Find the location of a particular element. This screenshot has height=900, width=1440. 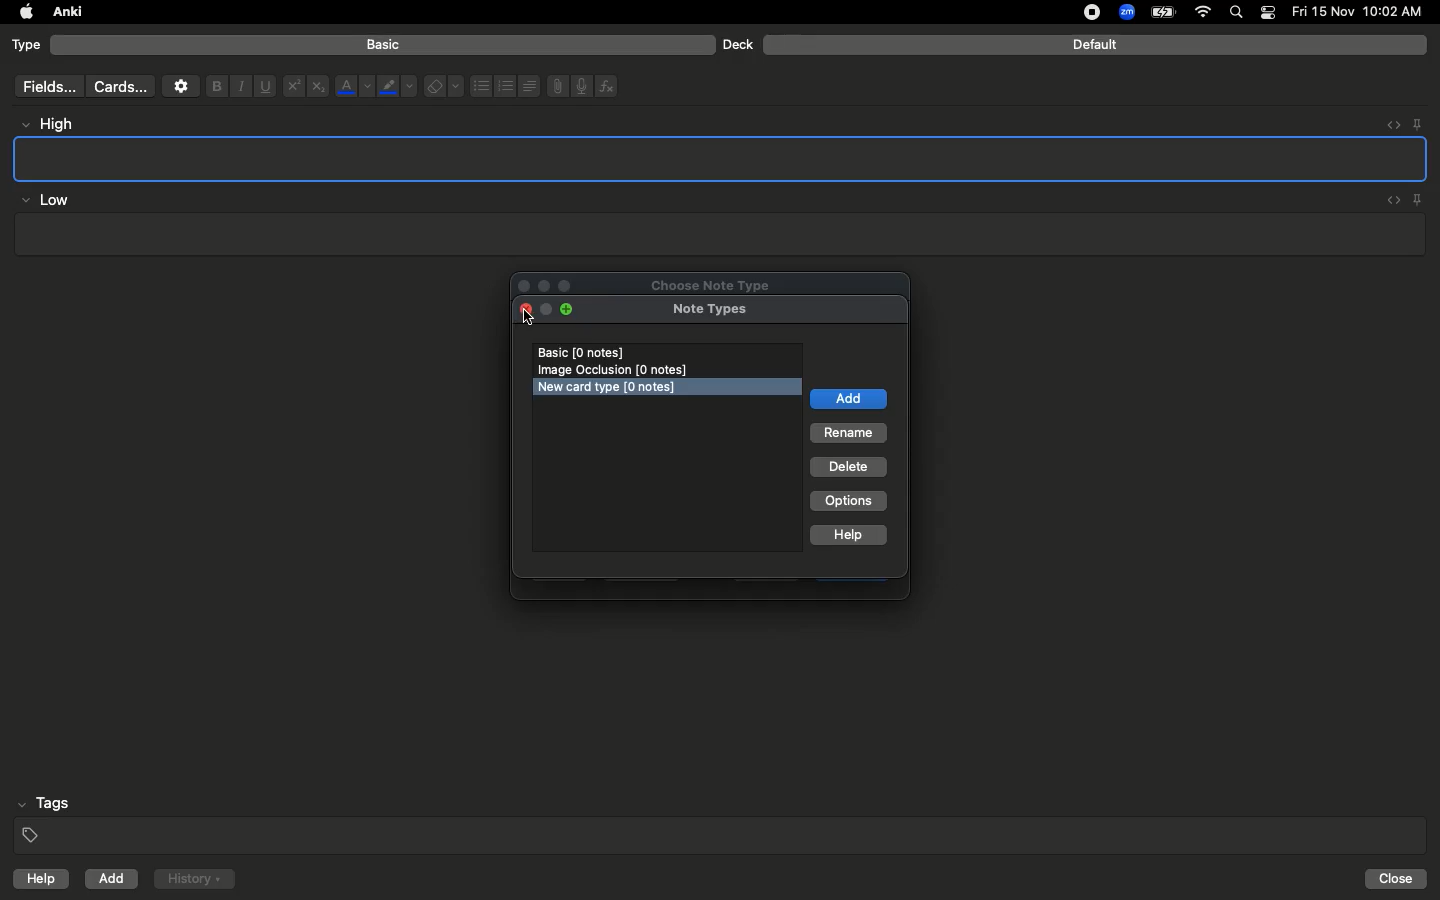

Basic (0 notes) is located at coordinates (668, 353).